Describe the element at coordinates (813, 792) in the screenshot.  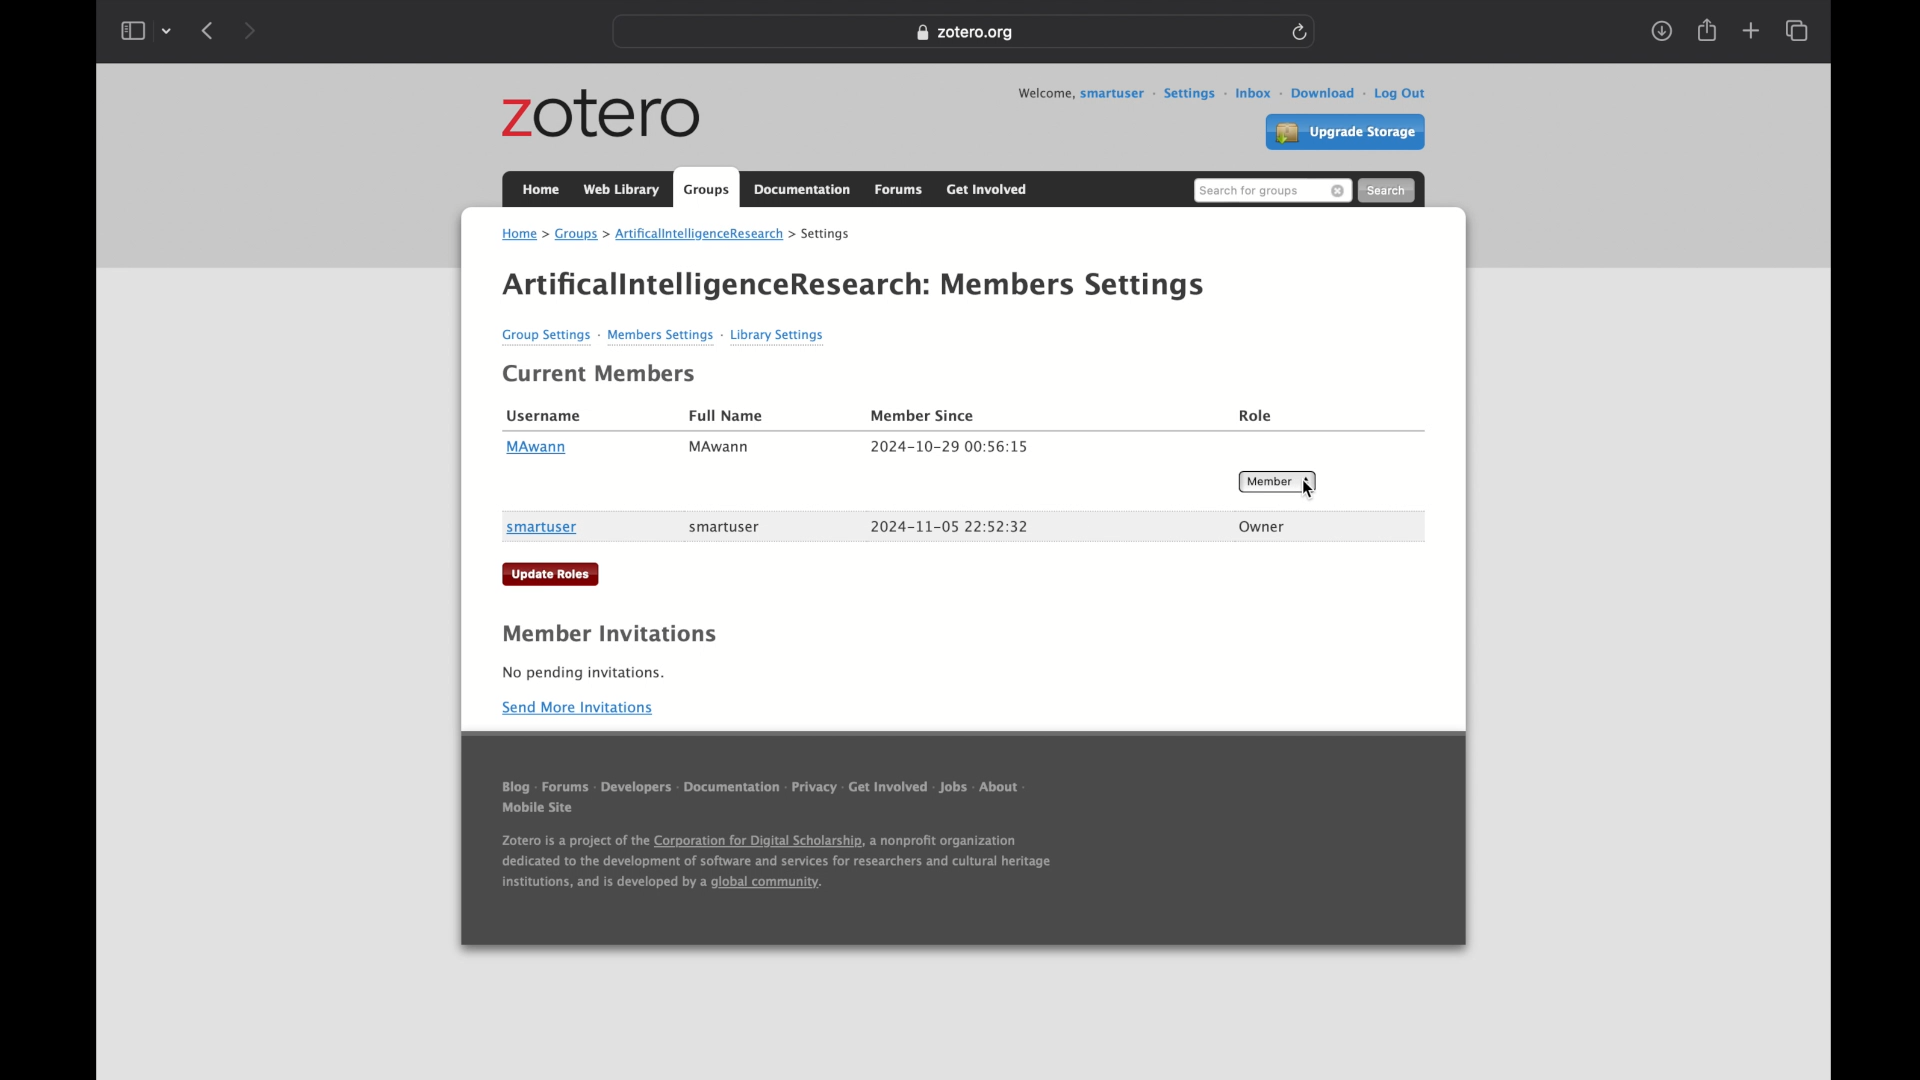
I see `privacy` at that location.